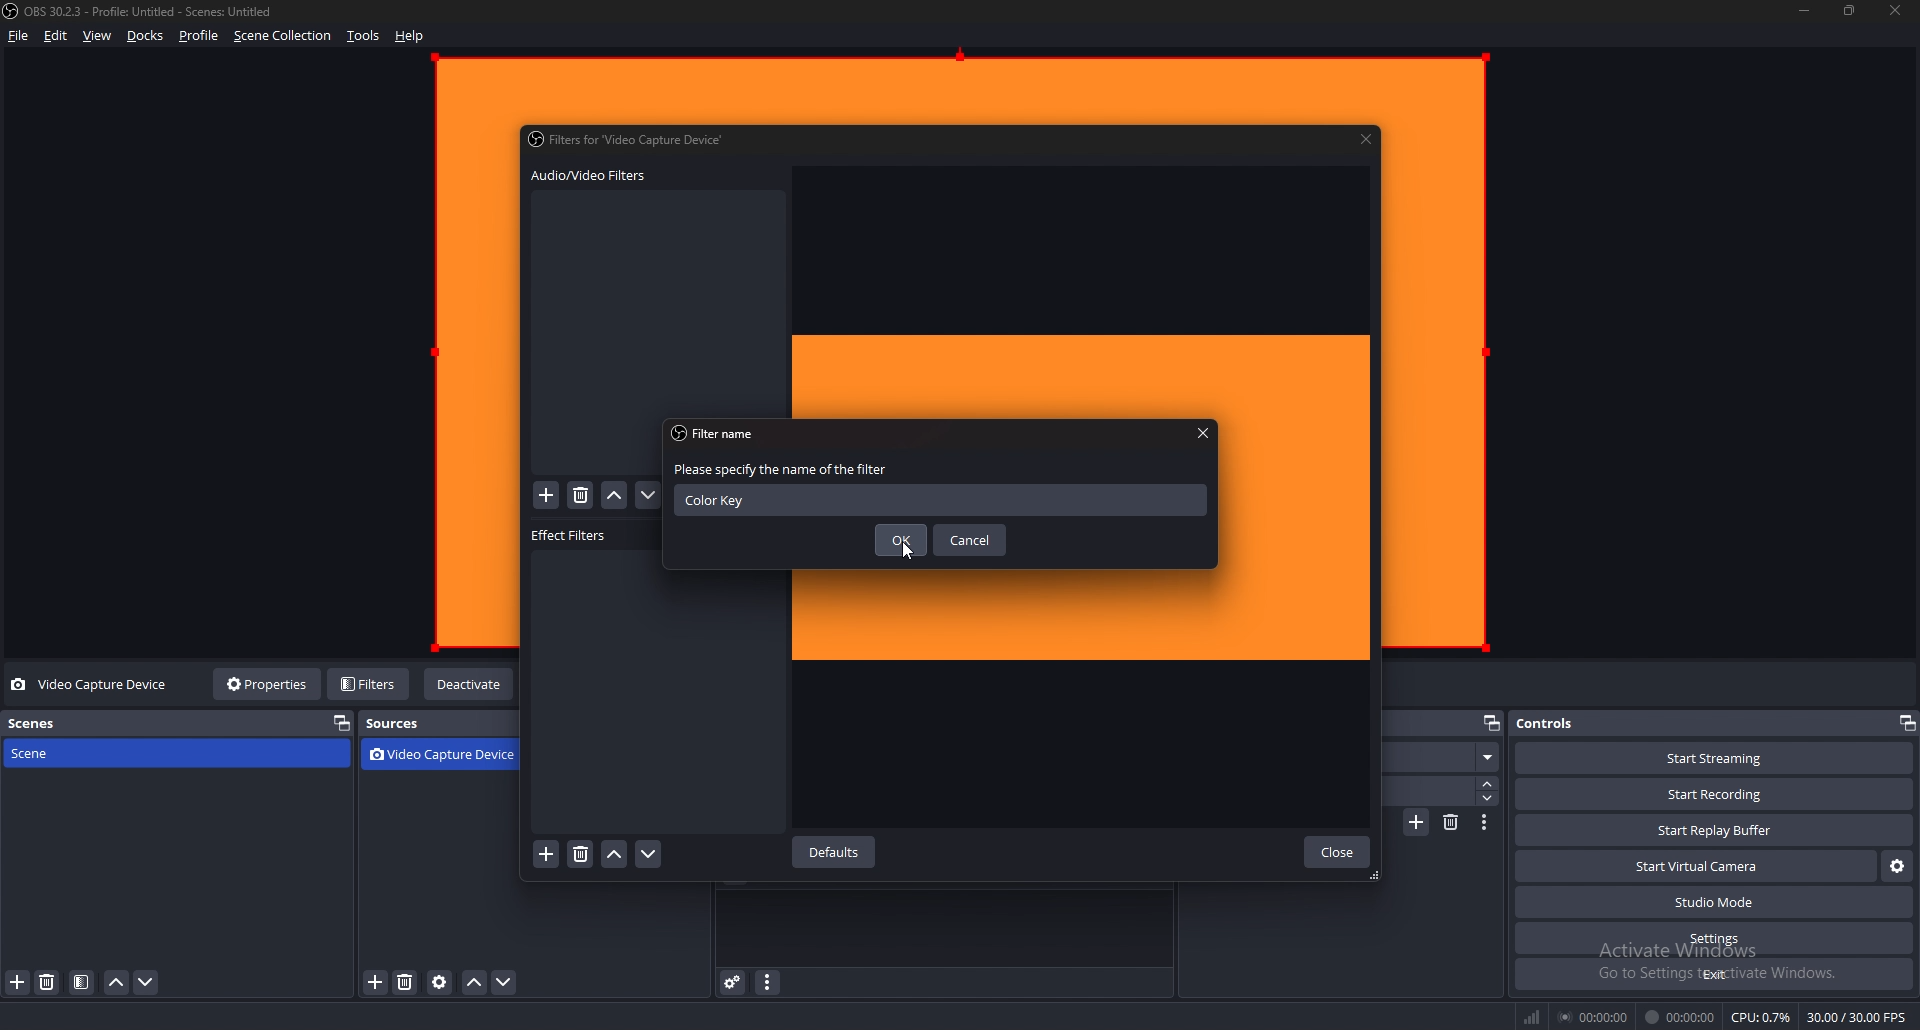 The height and width of the screenshot is (1030, 1920). Describe the element at coordinates (199, 36) in the screenshot. I see `profile` at that location.